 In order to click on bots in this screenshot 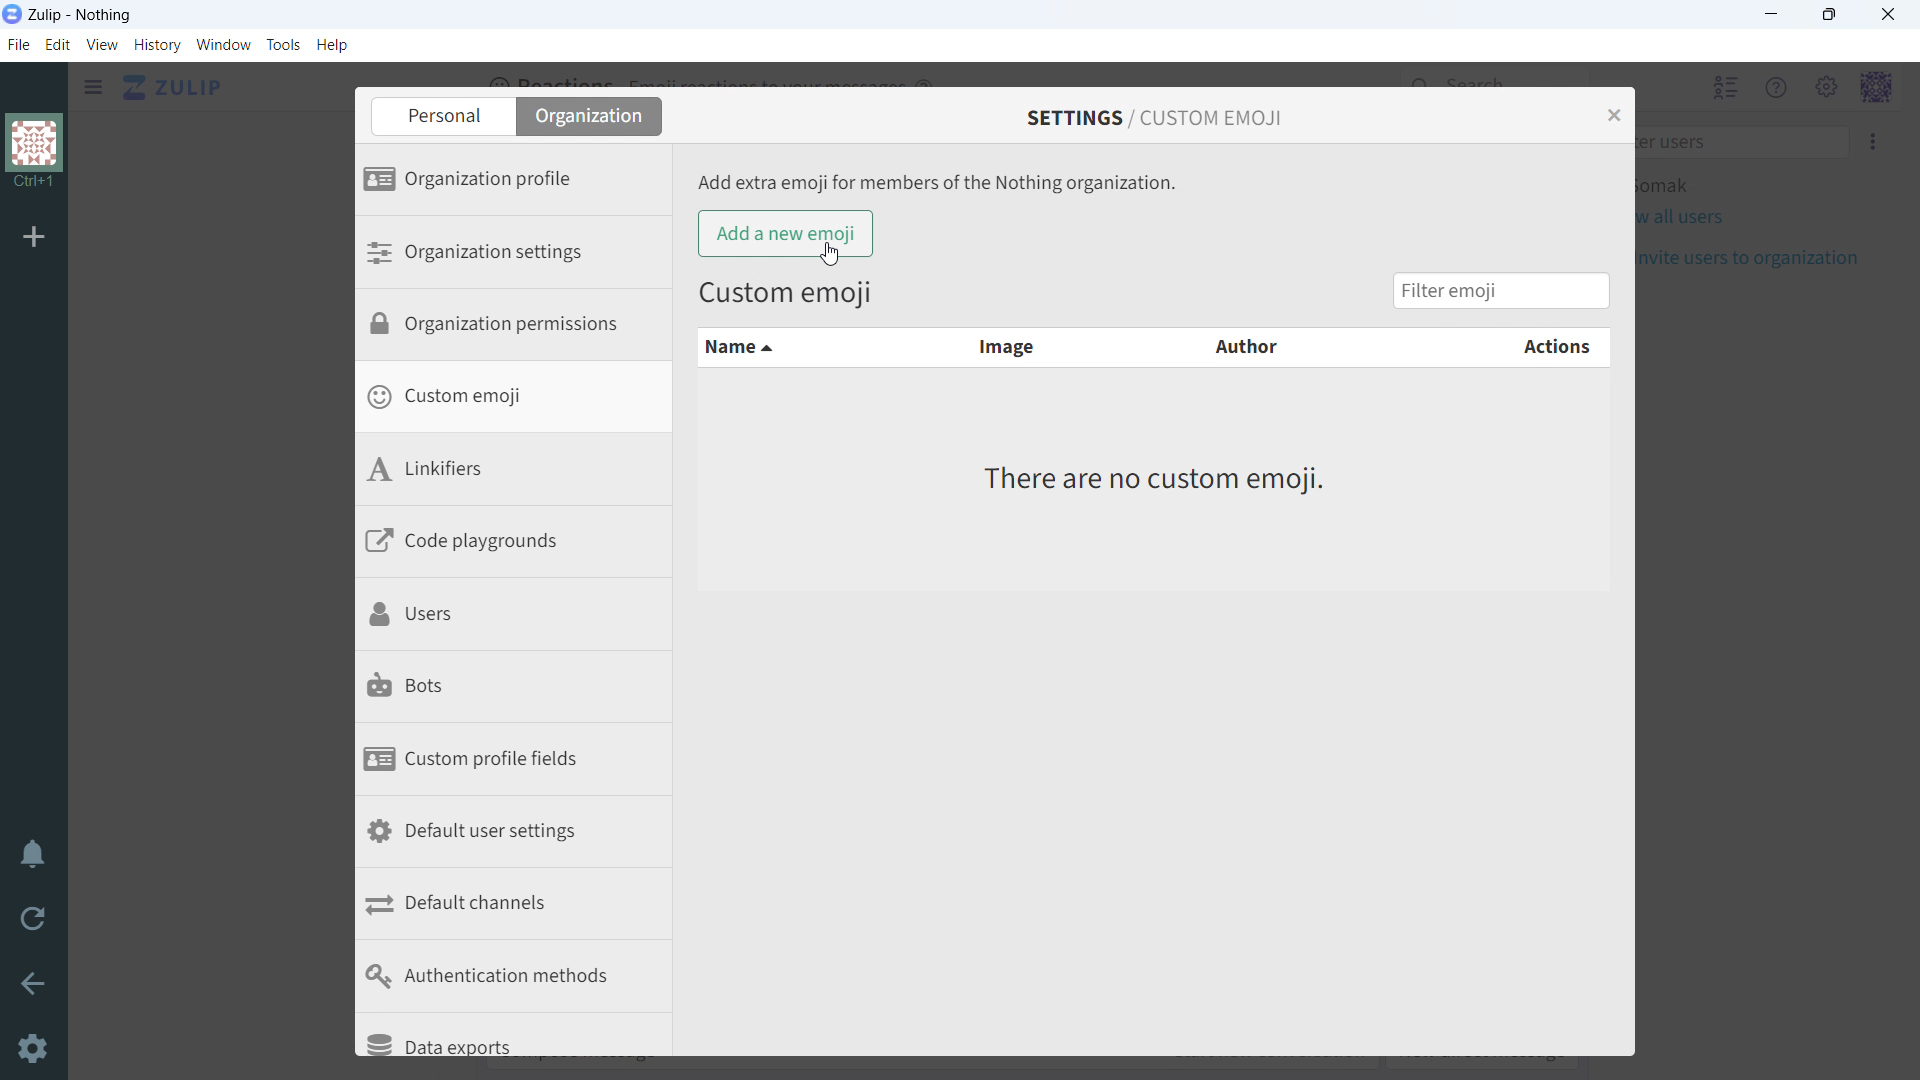, I will do `click(514, 689)`.